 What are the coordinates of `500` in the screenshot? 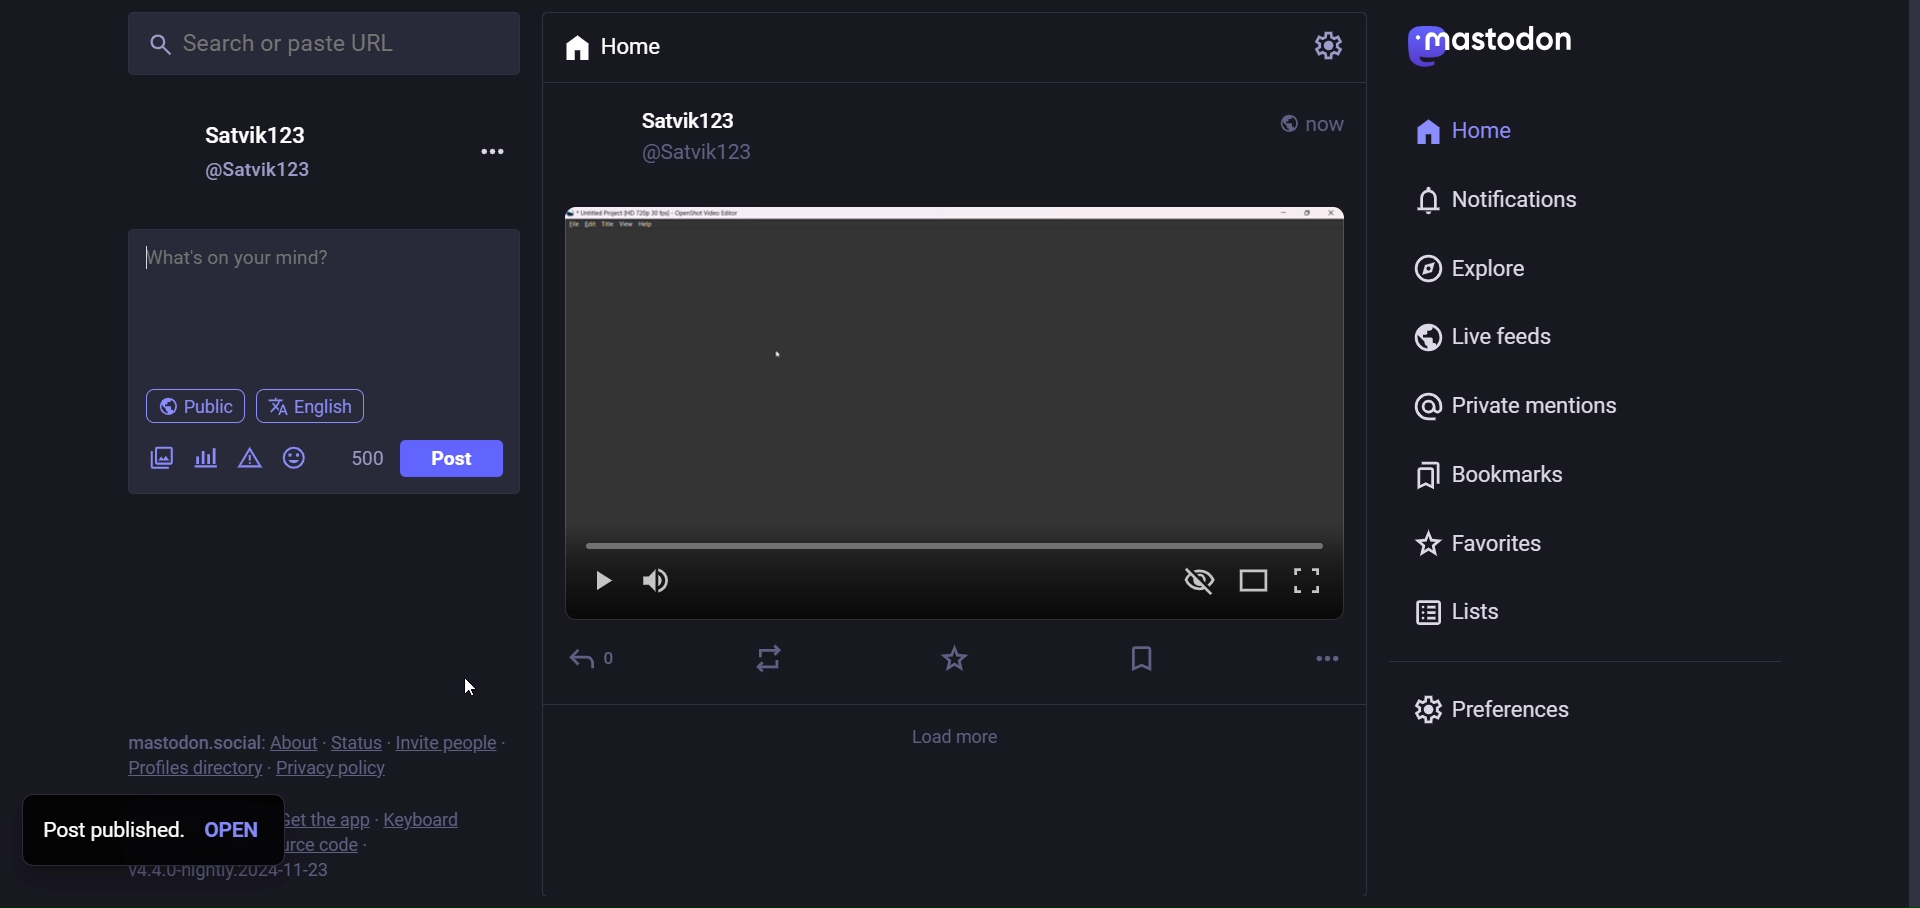 It's located at (356, 462).